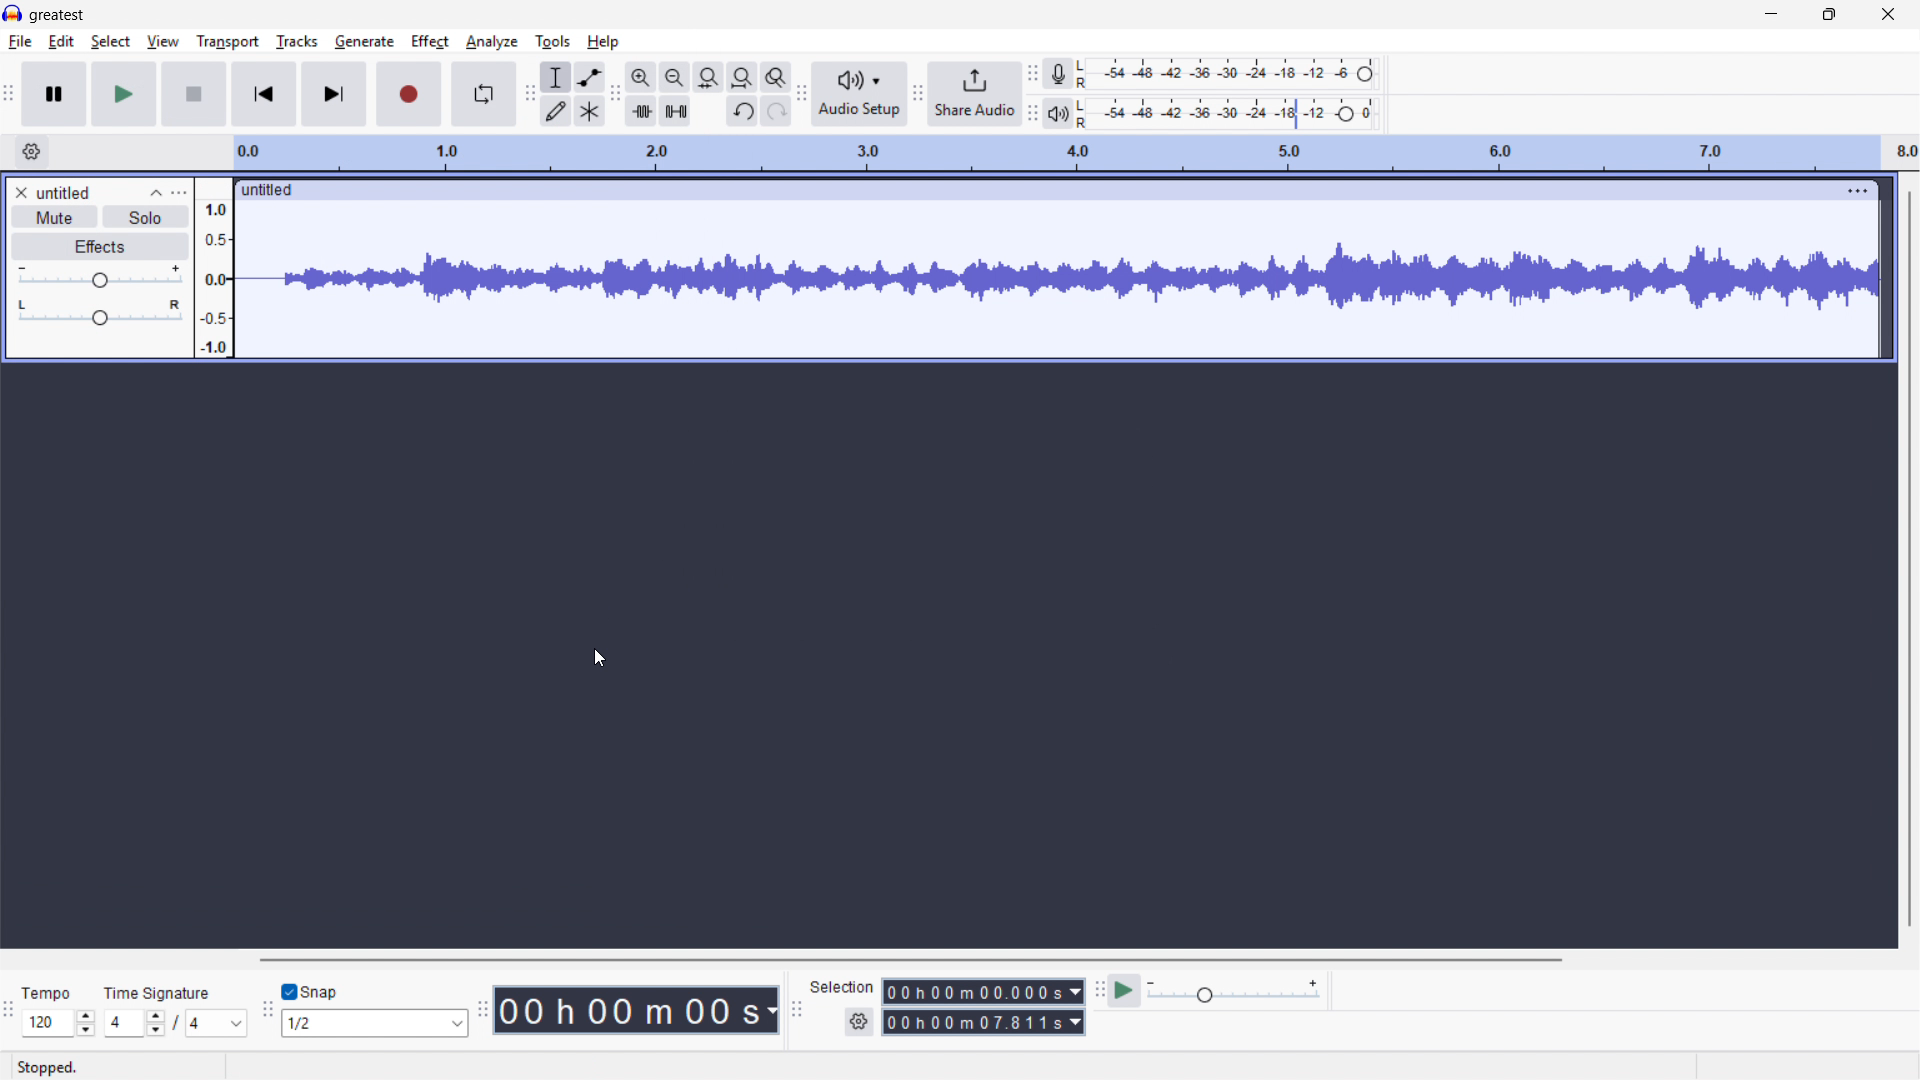  Describe the element at coordinates (144, 218) in the screenshot. I see `solo` at that location.